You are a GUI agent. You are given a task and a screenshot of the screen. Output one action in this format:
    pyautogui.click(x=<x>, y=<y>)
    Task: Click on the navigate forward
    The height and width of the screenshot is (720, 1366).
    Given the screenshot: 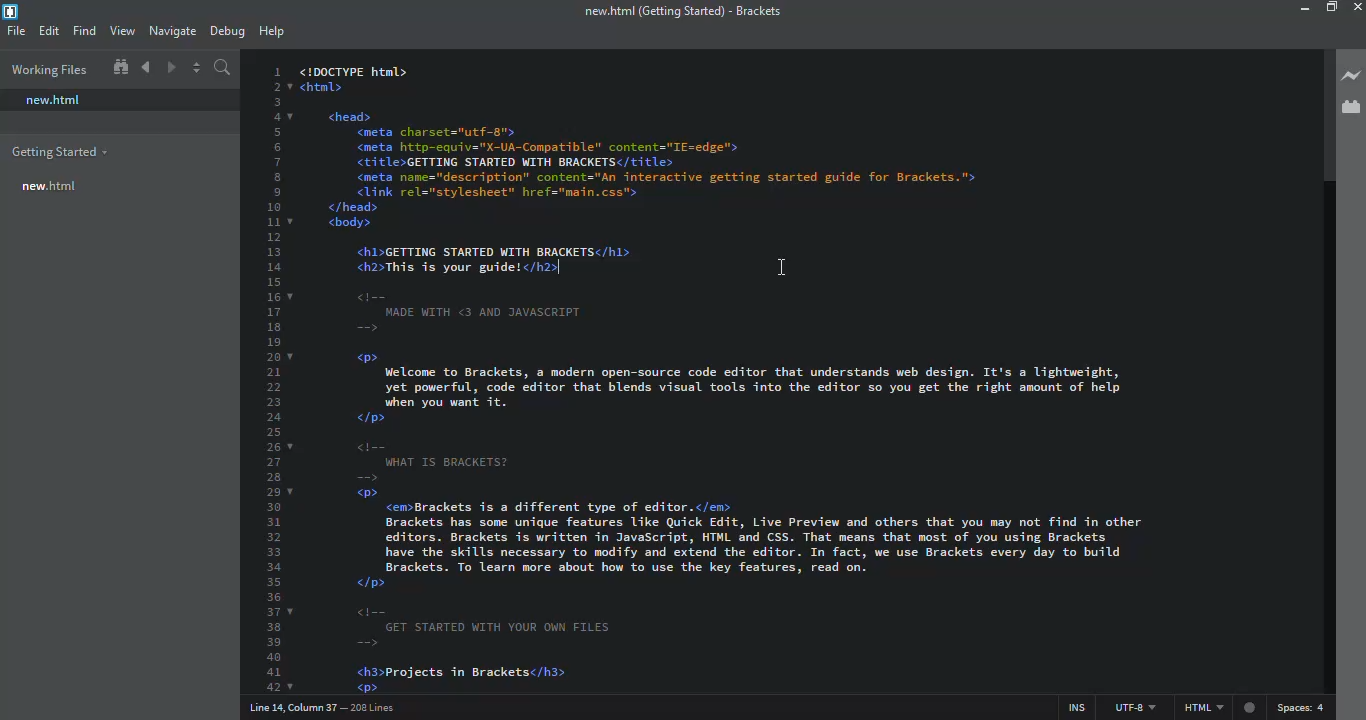 What is the action you would take?
    pyautogui.click(x=170, y=68)
    